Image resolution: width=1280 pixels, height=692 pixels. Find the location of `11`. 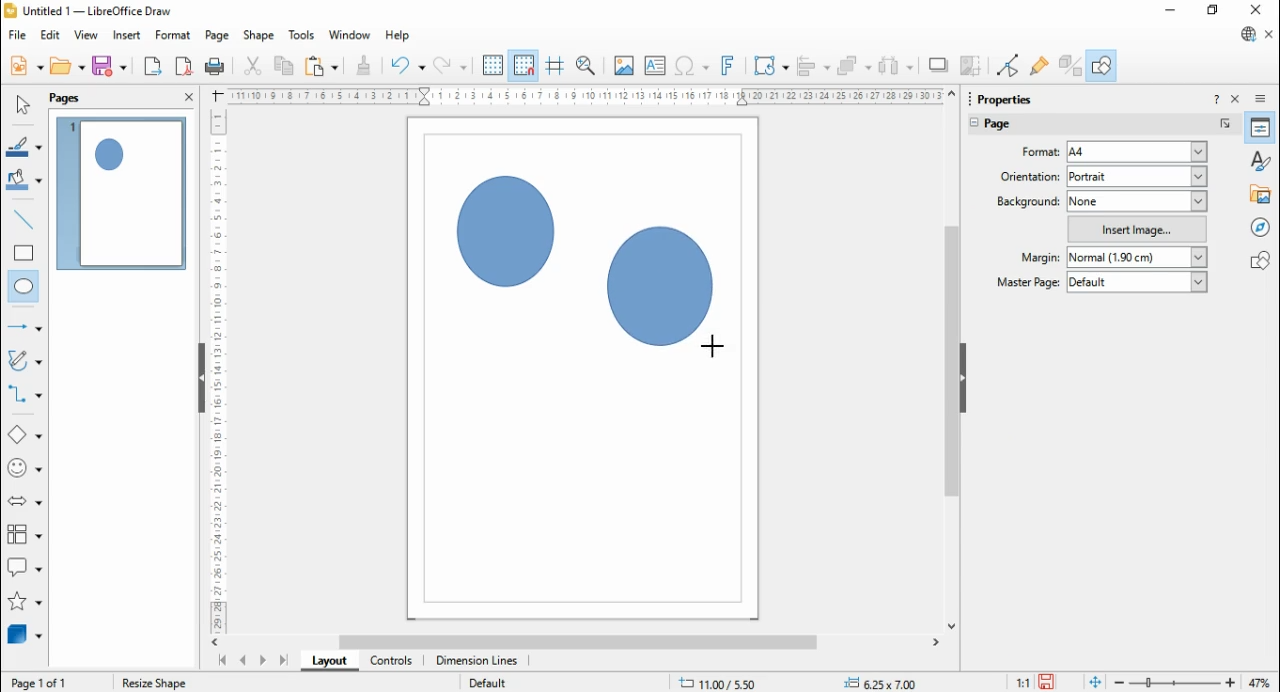

11 is located at coordinates (1024, 682).